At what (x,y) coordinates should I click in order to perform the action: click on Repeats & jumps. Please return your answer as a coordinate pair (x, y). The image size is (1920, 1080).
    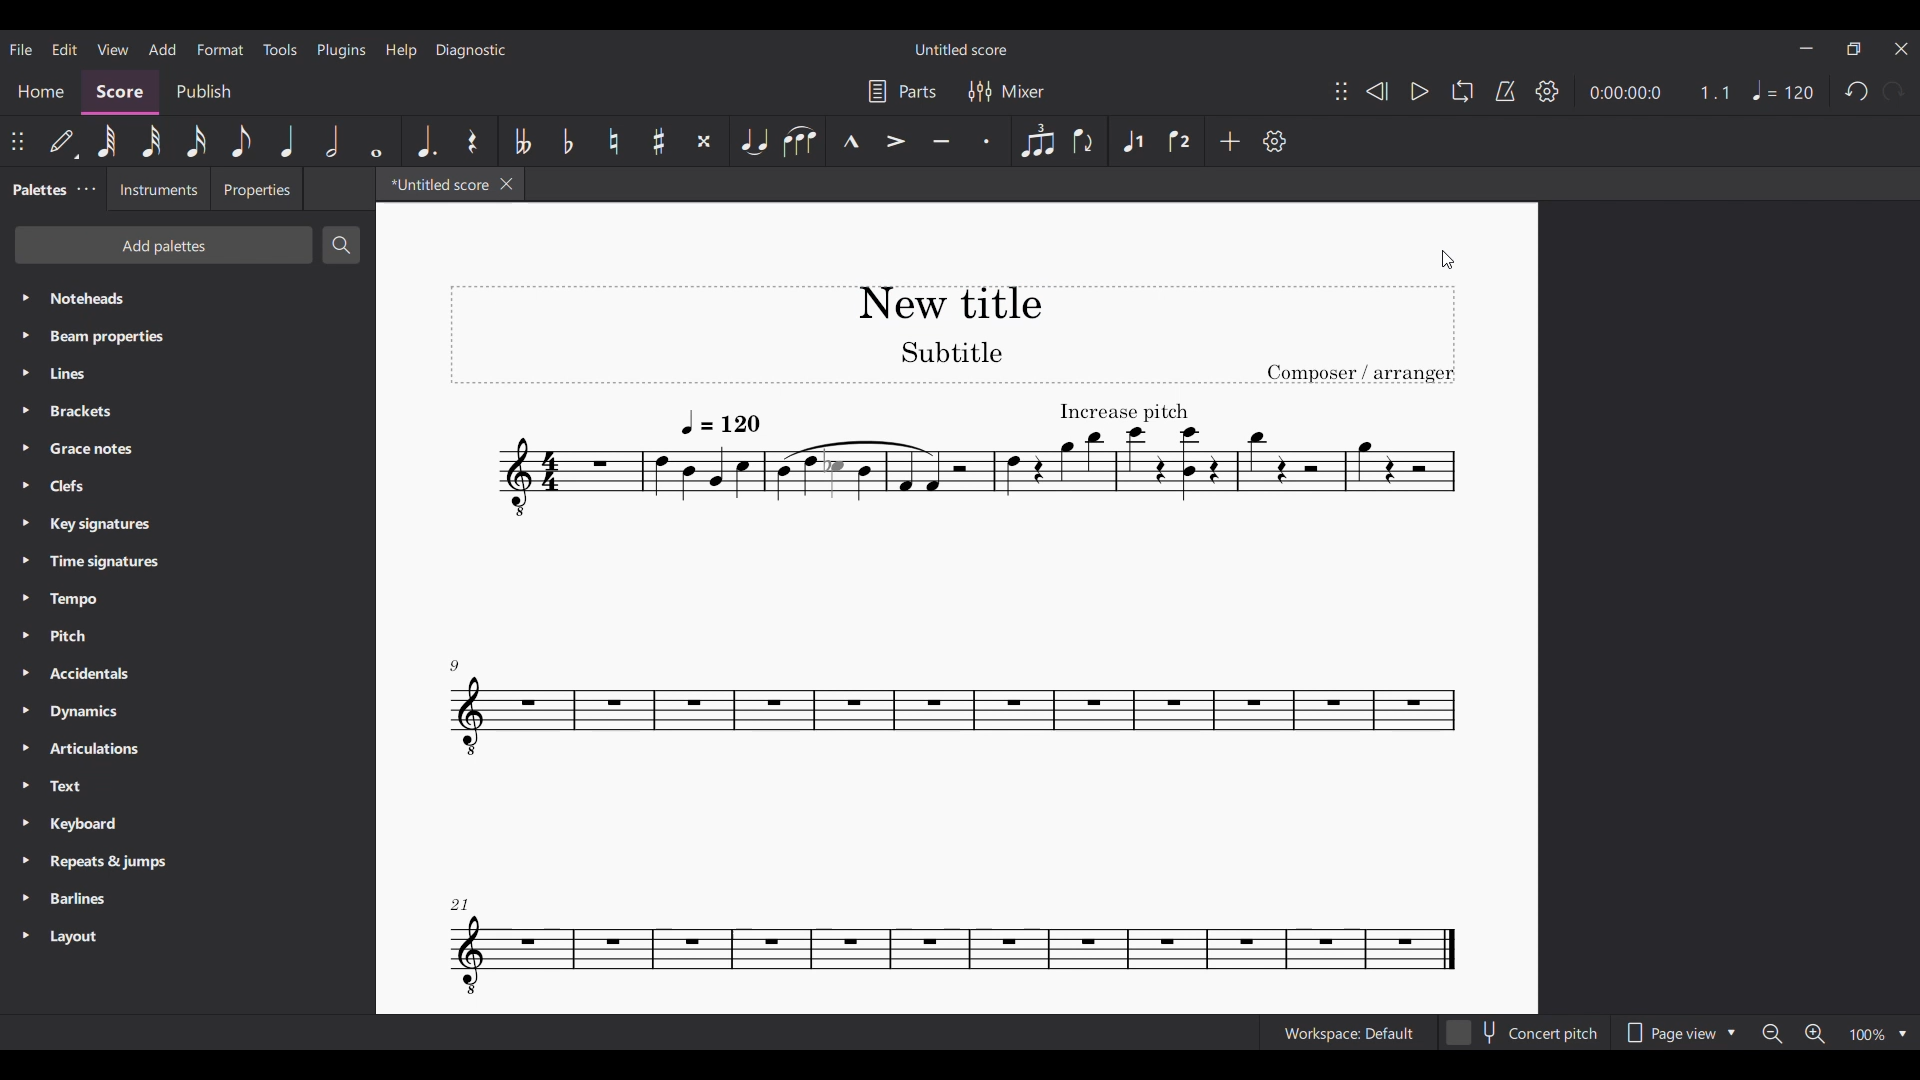
    Looking at the image, I should click on (188, 862).